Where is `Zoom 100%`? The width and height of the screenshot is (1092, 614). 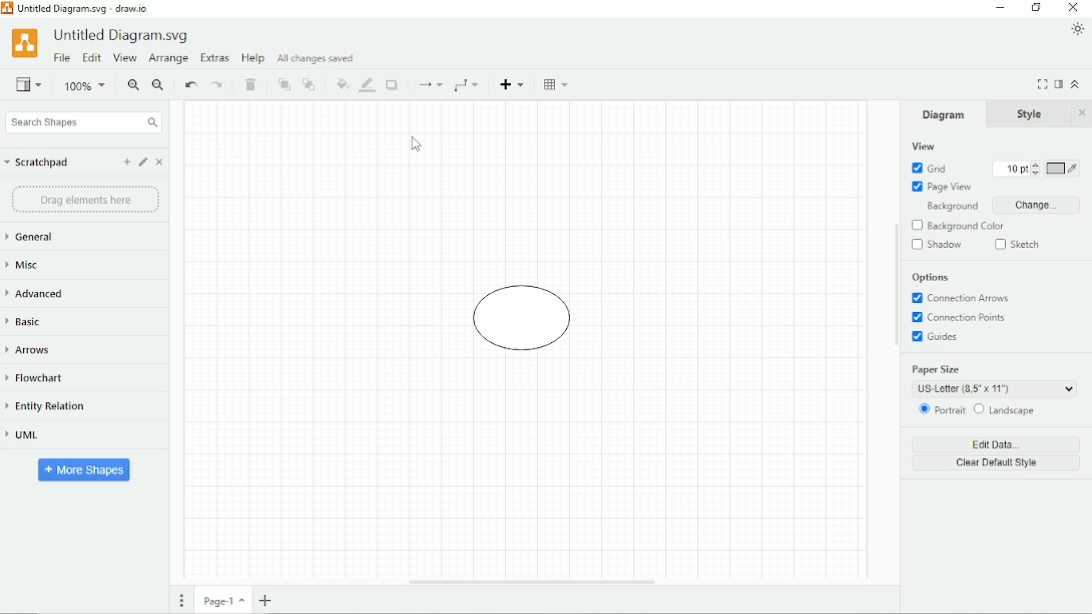
Zoom 100% is located at coordinates (85, 87).